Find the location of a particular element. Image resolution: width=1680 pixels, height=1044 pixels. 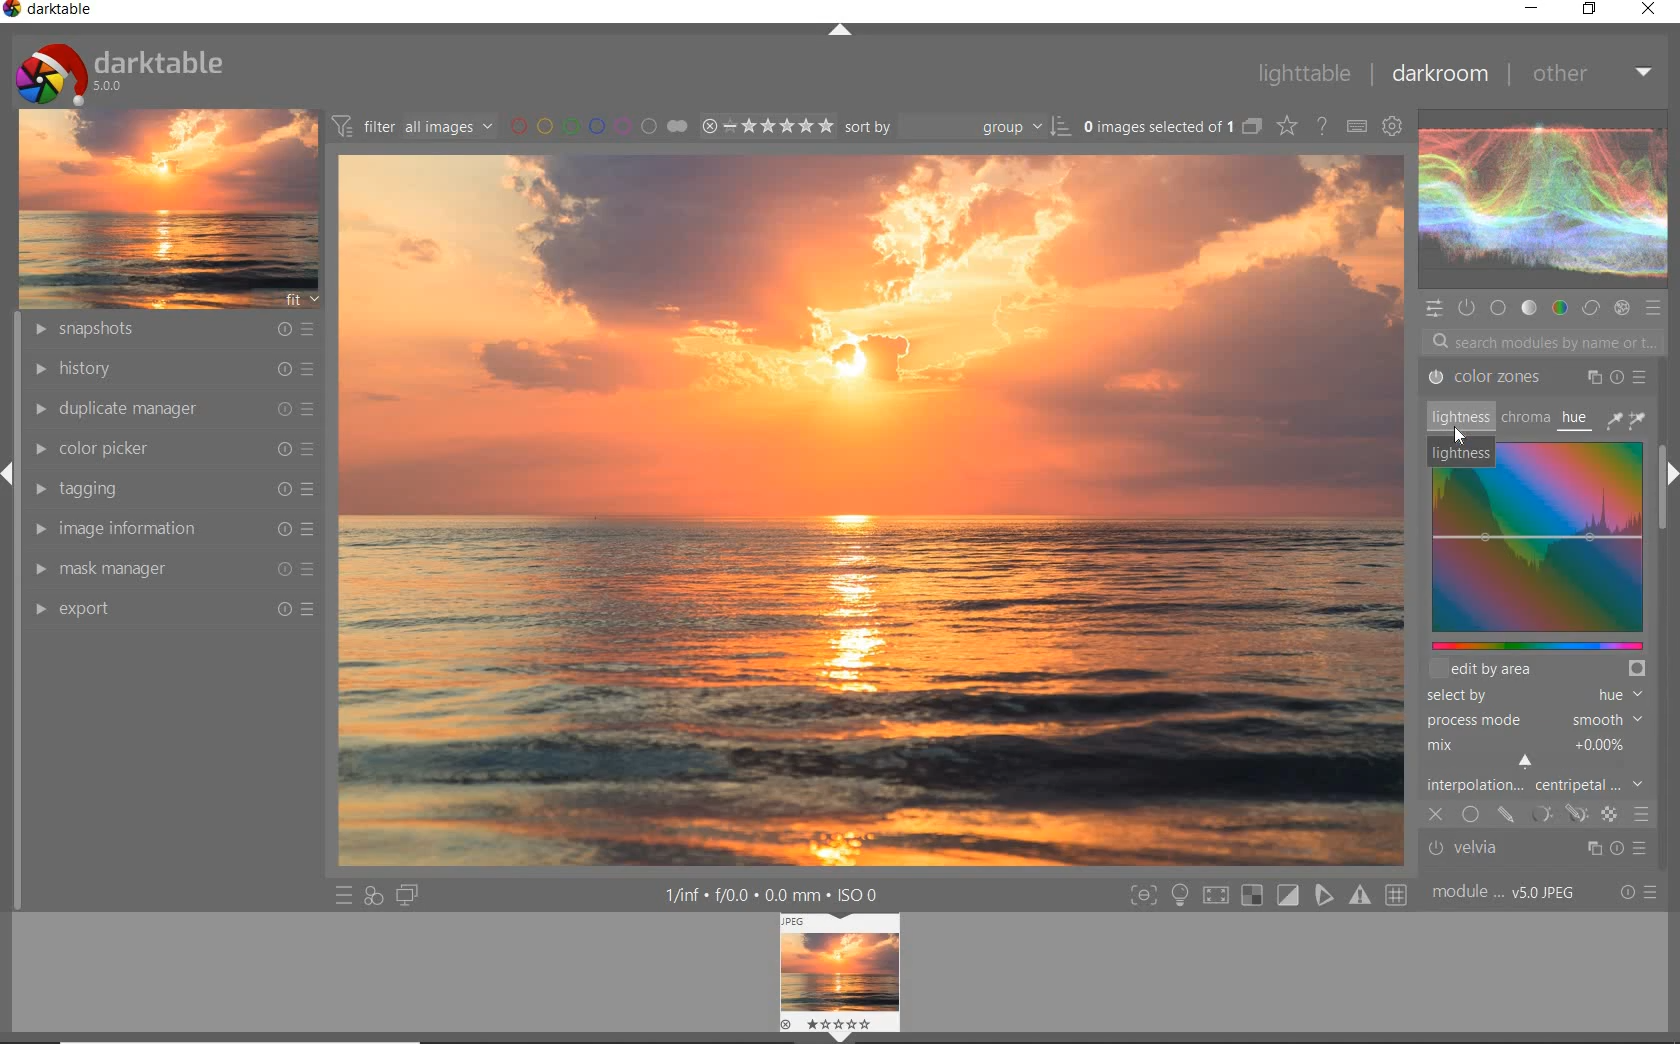

EDIT BY AREA is located at coordinates (1540, 667).